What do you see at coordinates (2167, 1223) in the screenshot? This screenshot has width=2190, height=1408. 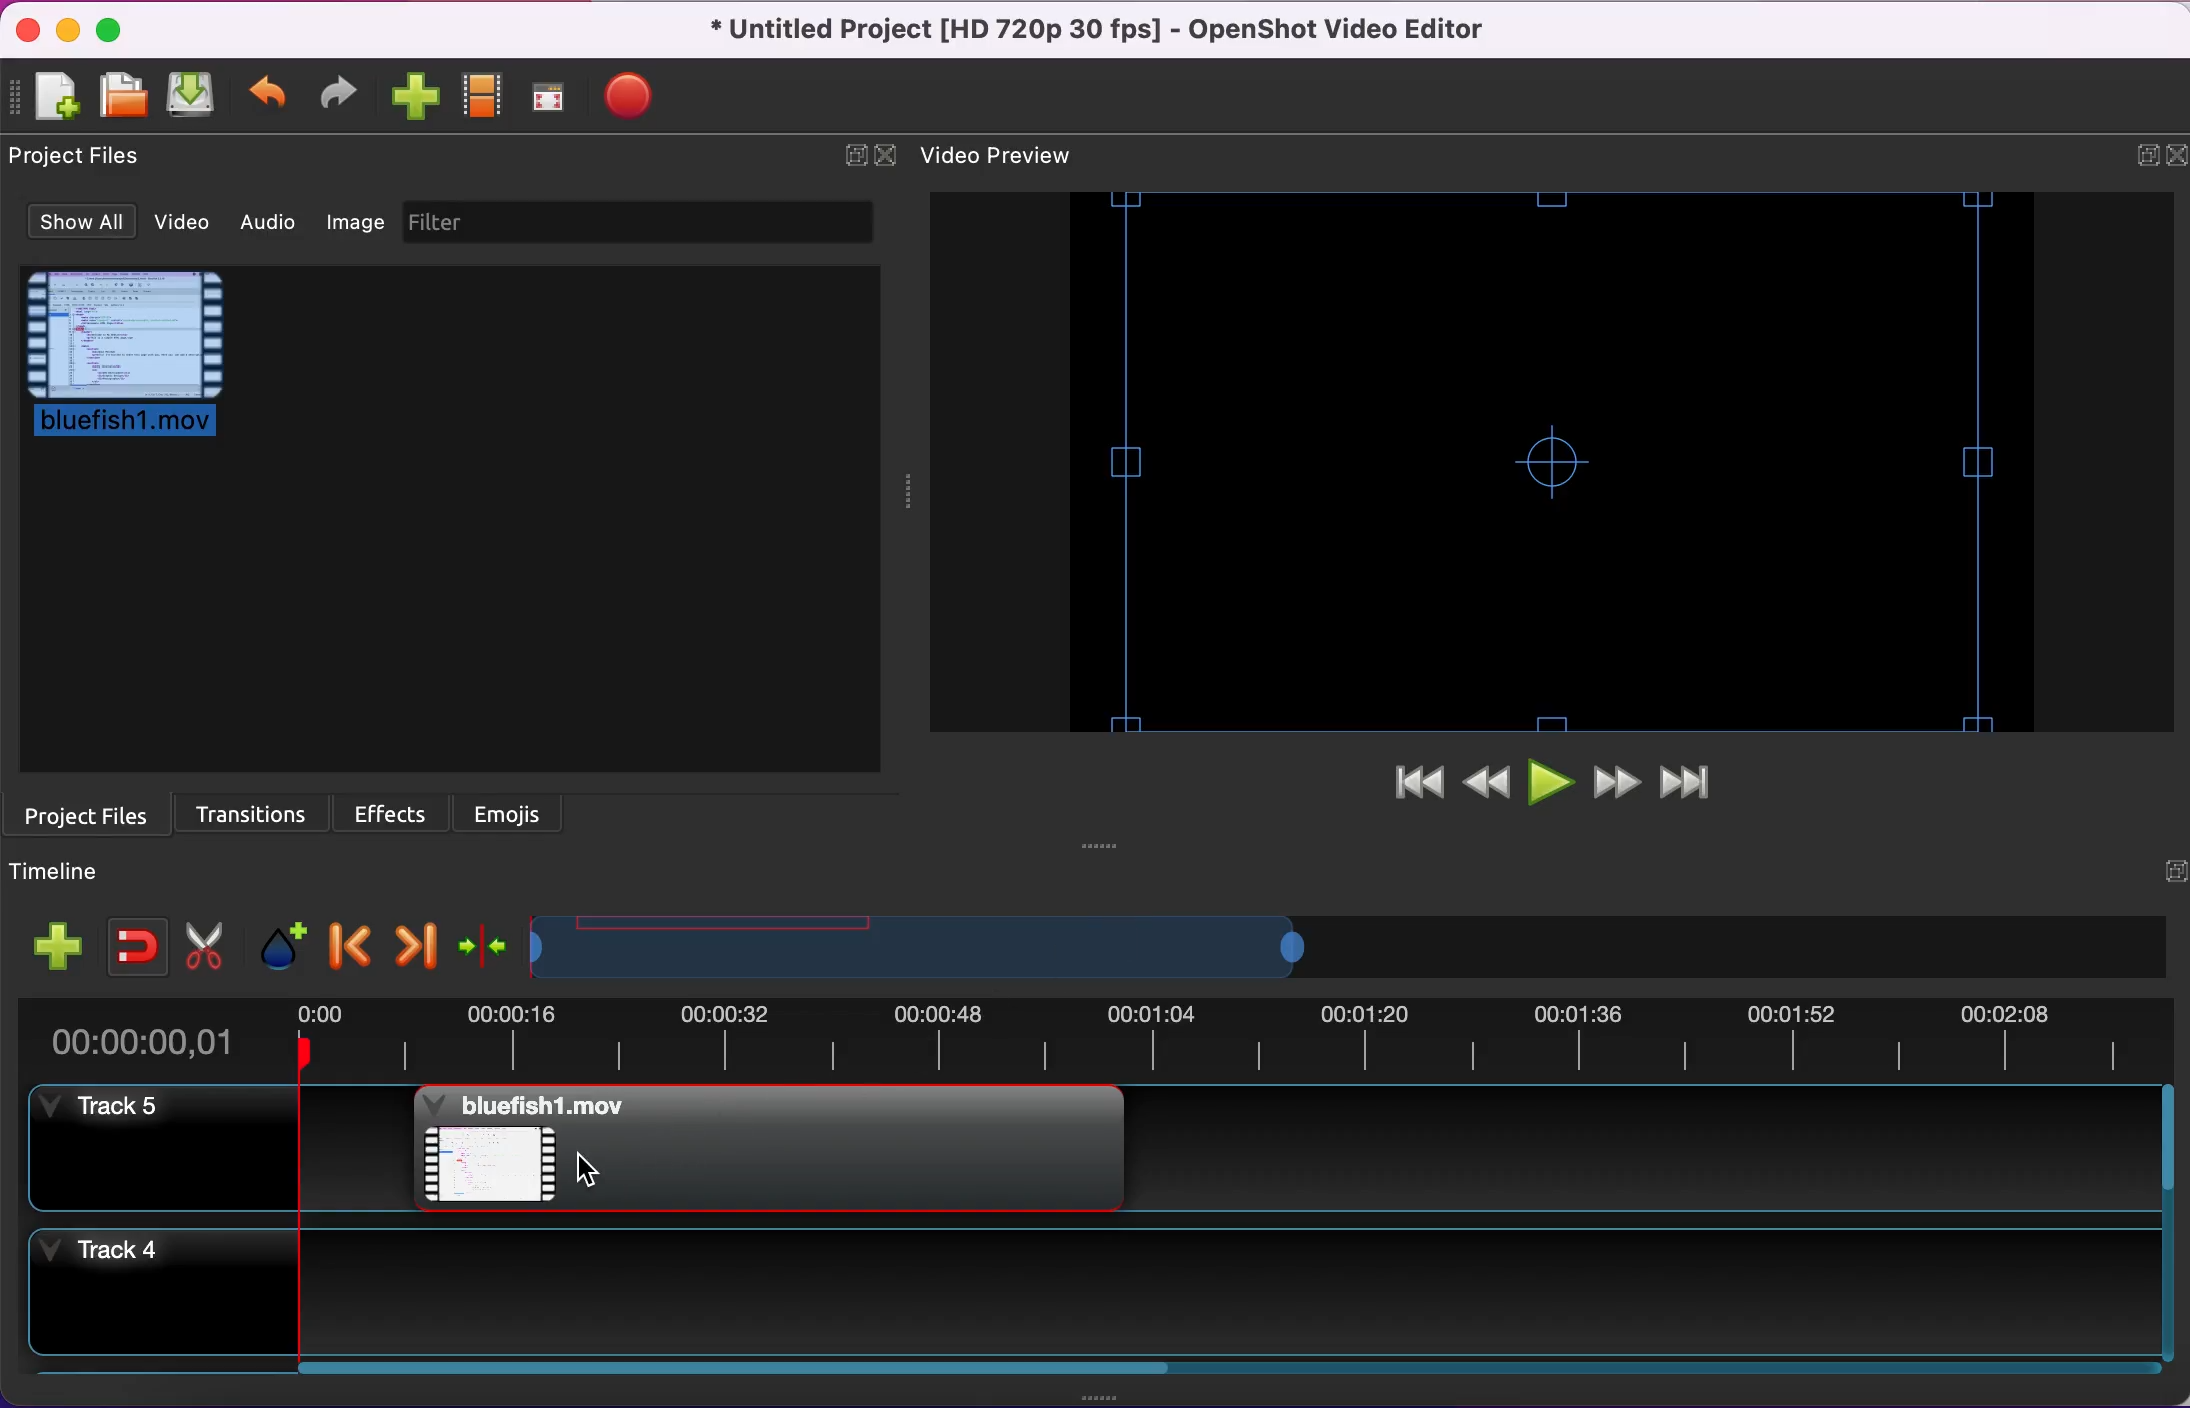 I see `Vertical slide bar` at bounding box center [2167, 1223].